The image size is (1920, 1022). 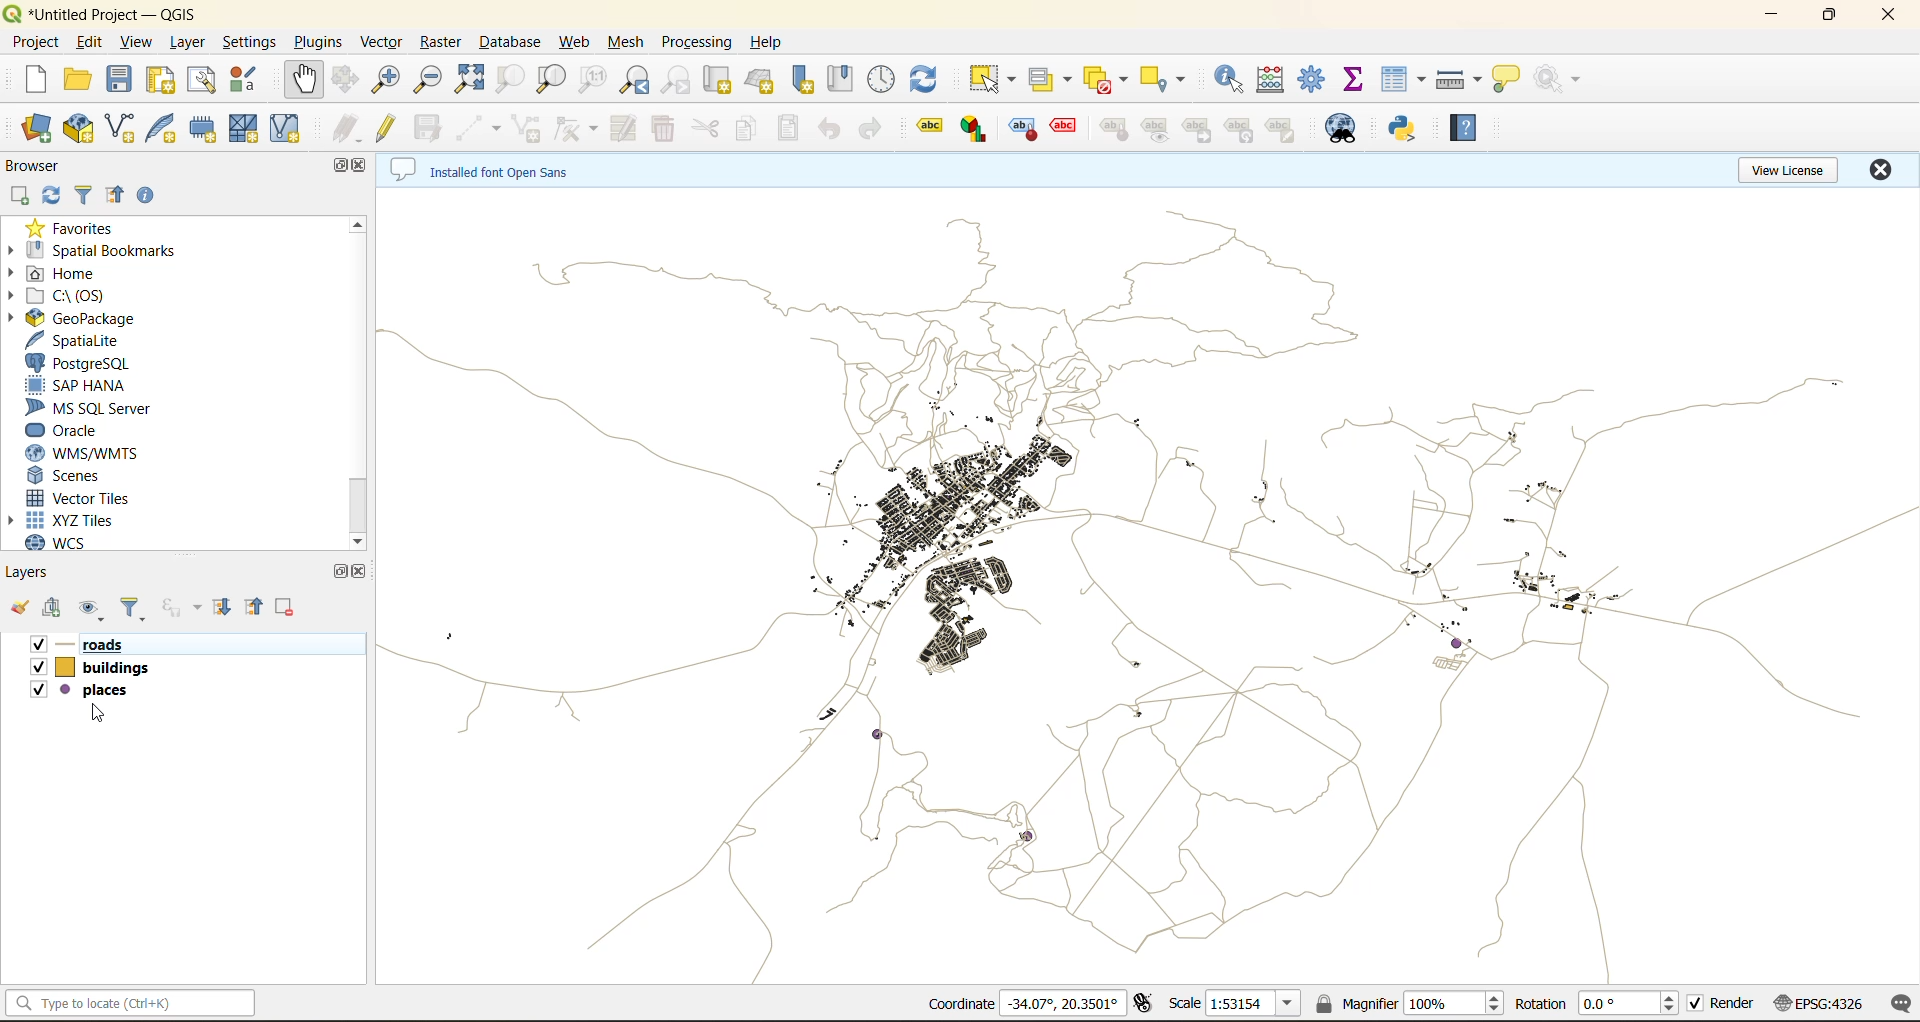 I want to click on raster, so click(x=438, y=43).